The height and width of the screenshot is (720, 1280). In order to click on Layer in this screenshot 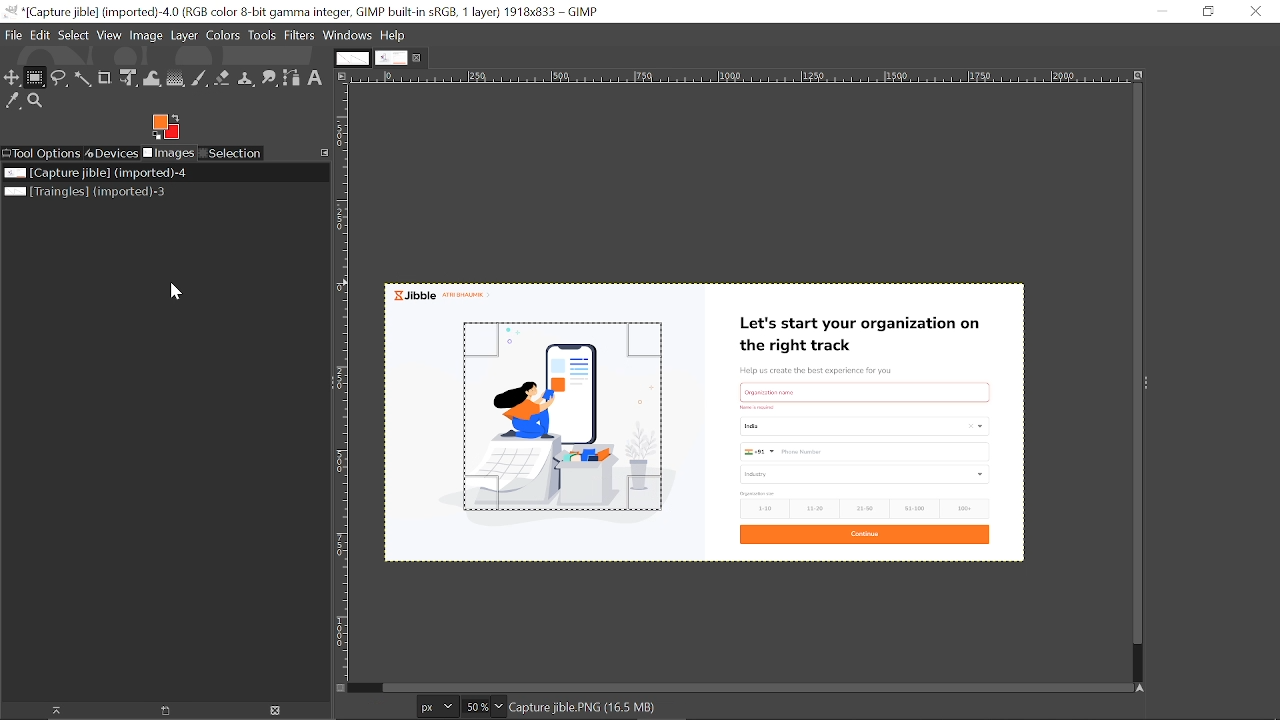, I will do `click(186, 37)`.